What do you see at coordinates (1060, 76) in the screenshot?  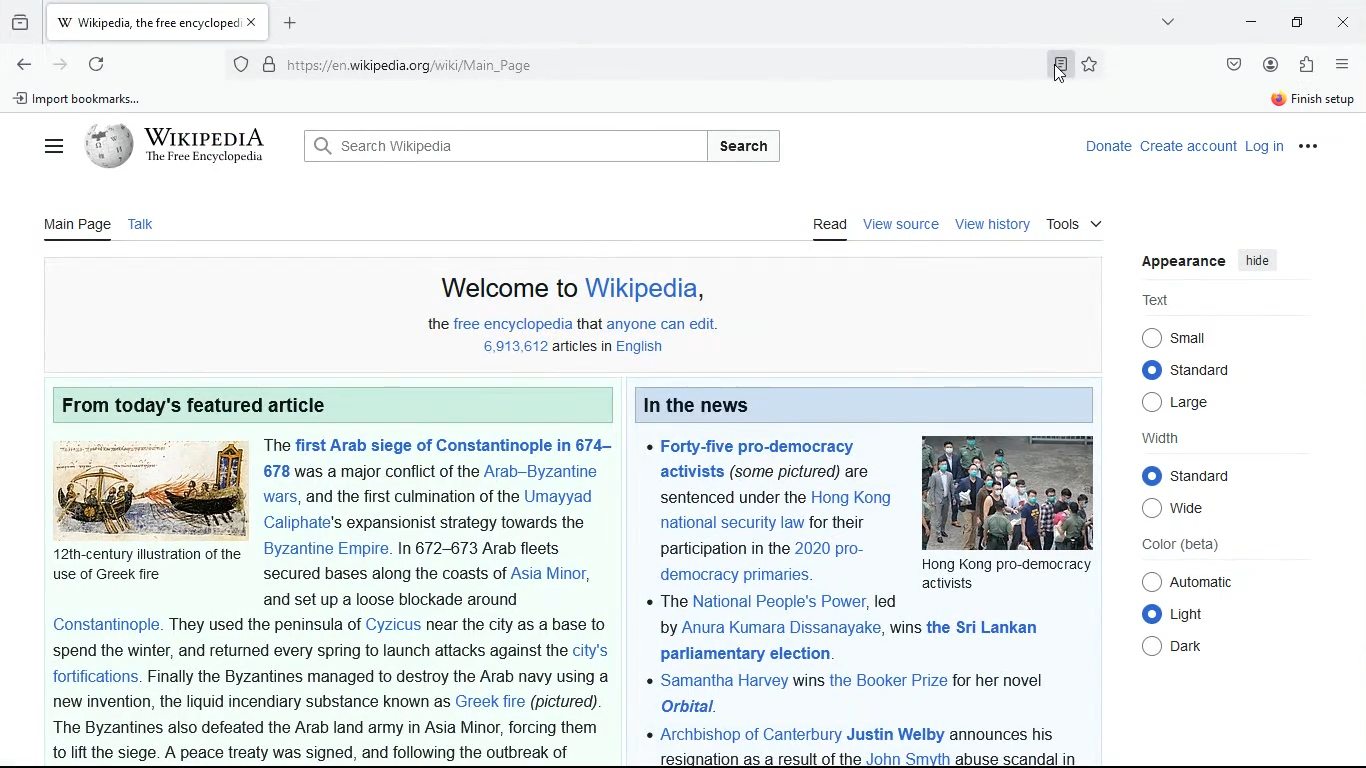 I see `cursor` at bounding box center [1060, 76].